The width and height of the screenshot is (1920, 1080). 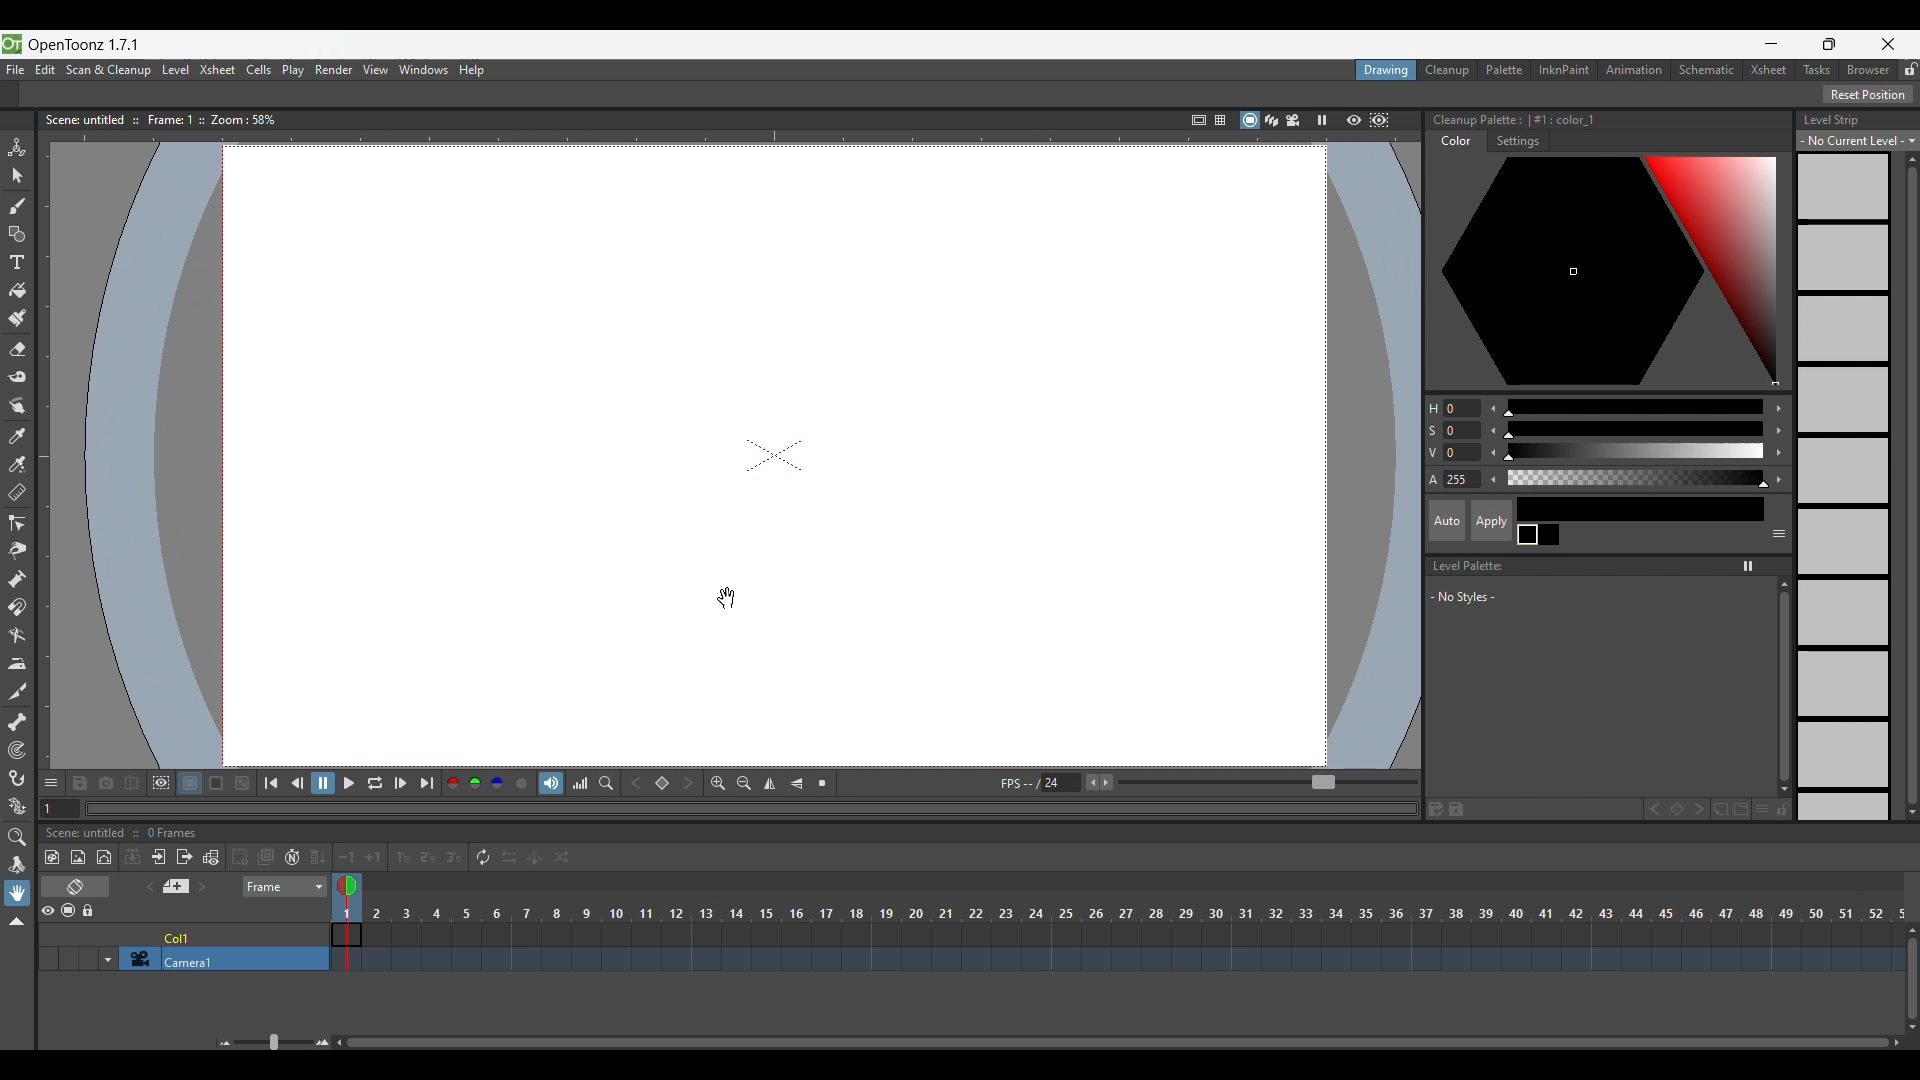 What do you see at coordinates (240, 857) in the screenshot?
I see `Create blank drawing` at bounding box center [240, 857].